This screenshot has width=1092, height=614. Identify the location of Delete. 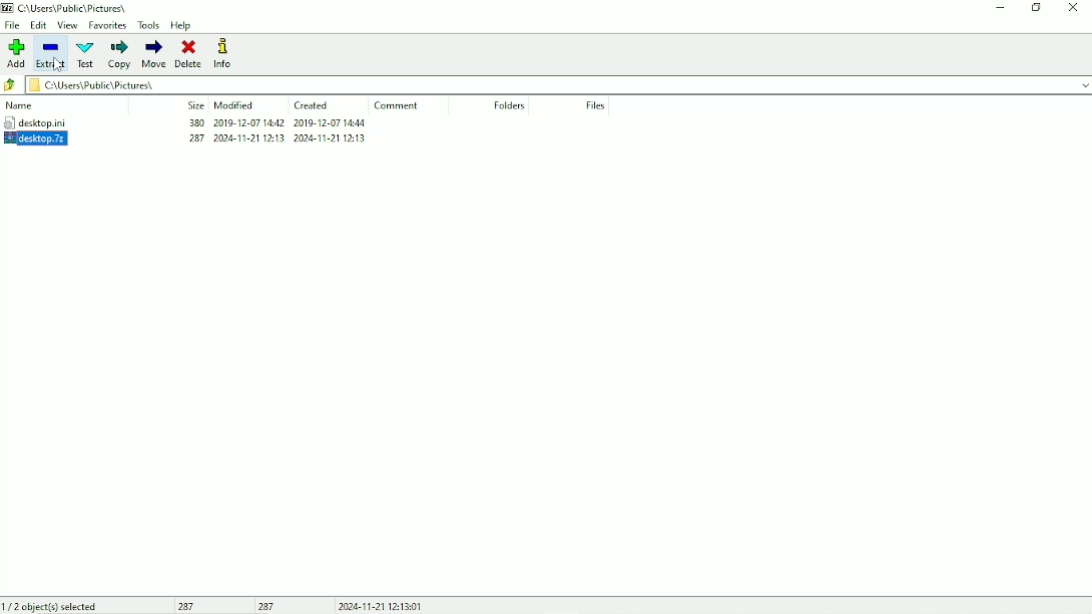
(188, 53).